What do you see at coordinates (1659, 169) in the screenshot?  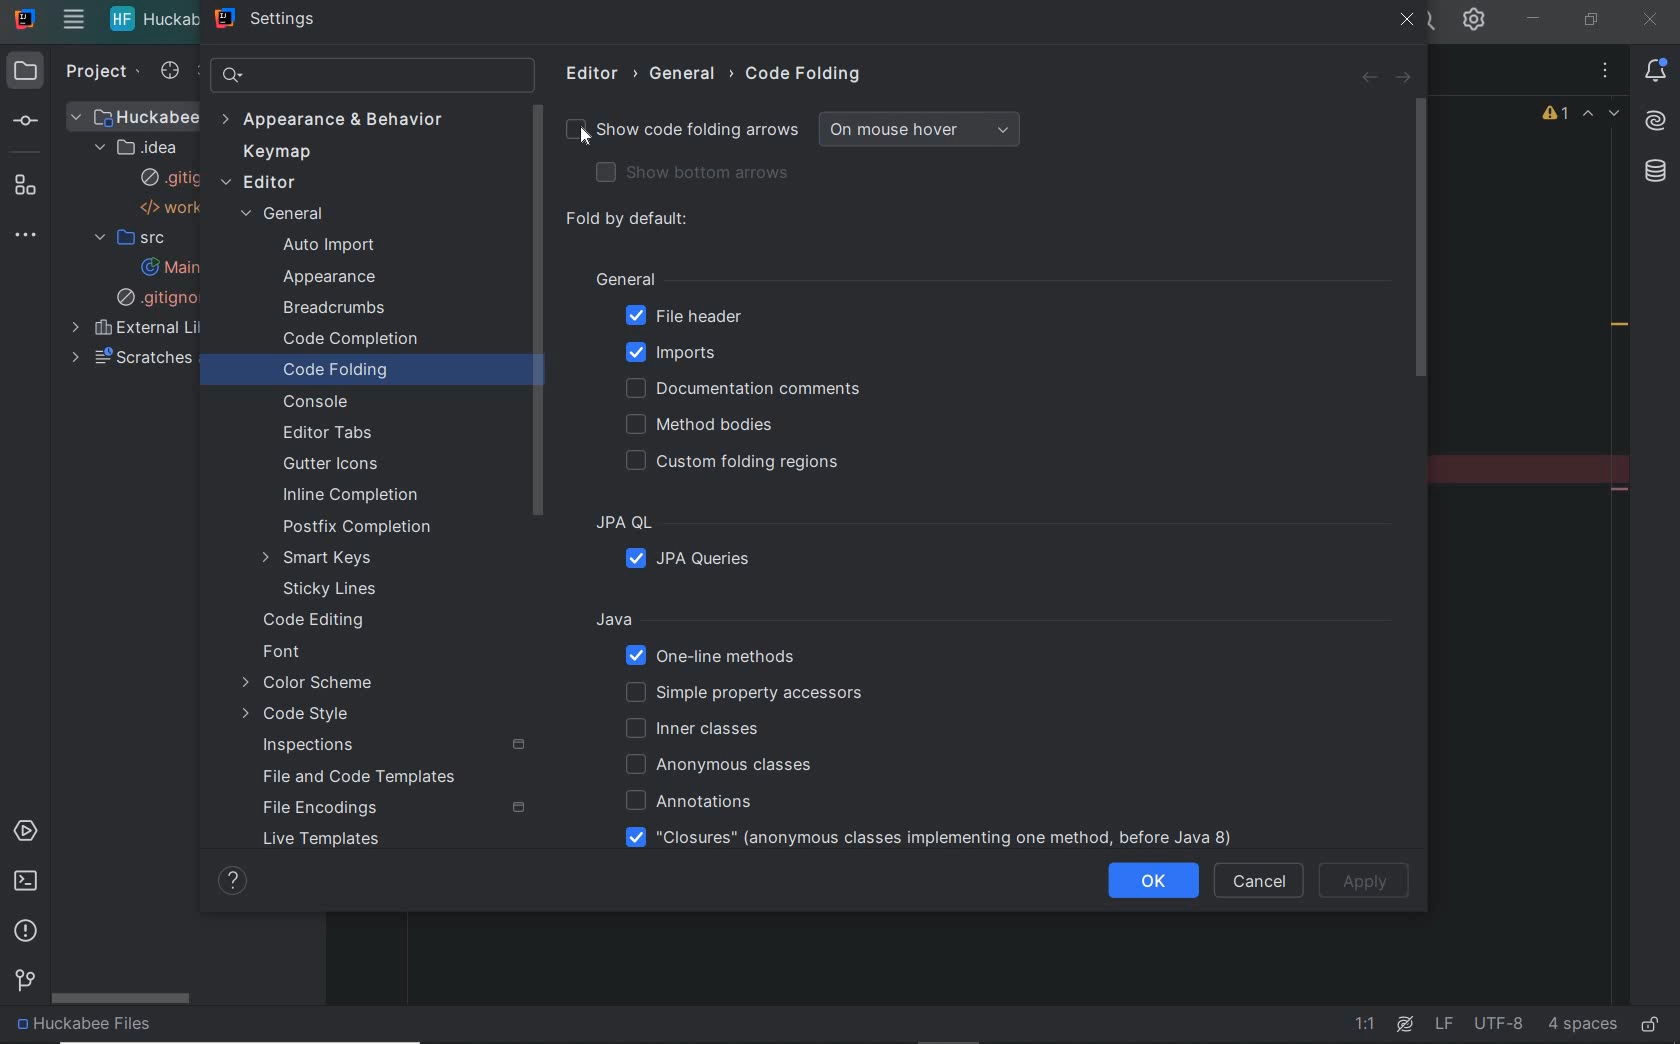 I see `database` at bounding box center [1659, 169].